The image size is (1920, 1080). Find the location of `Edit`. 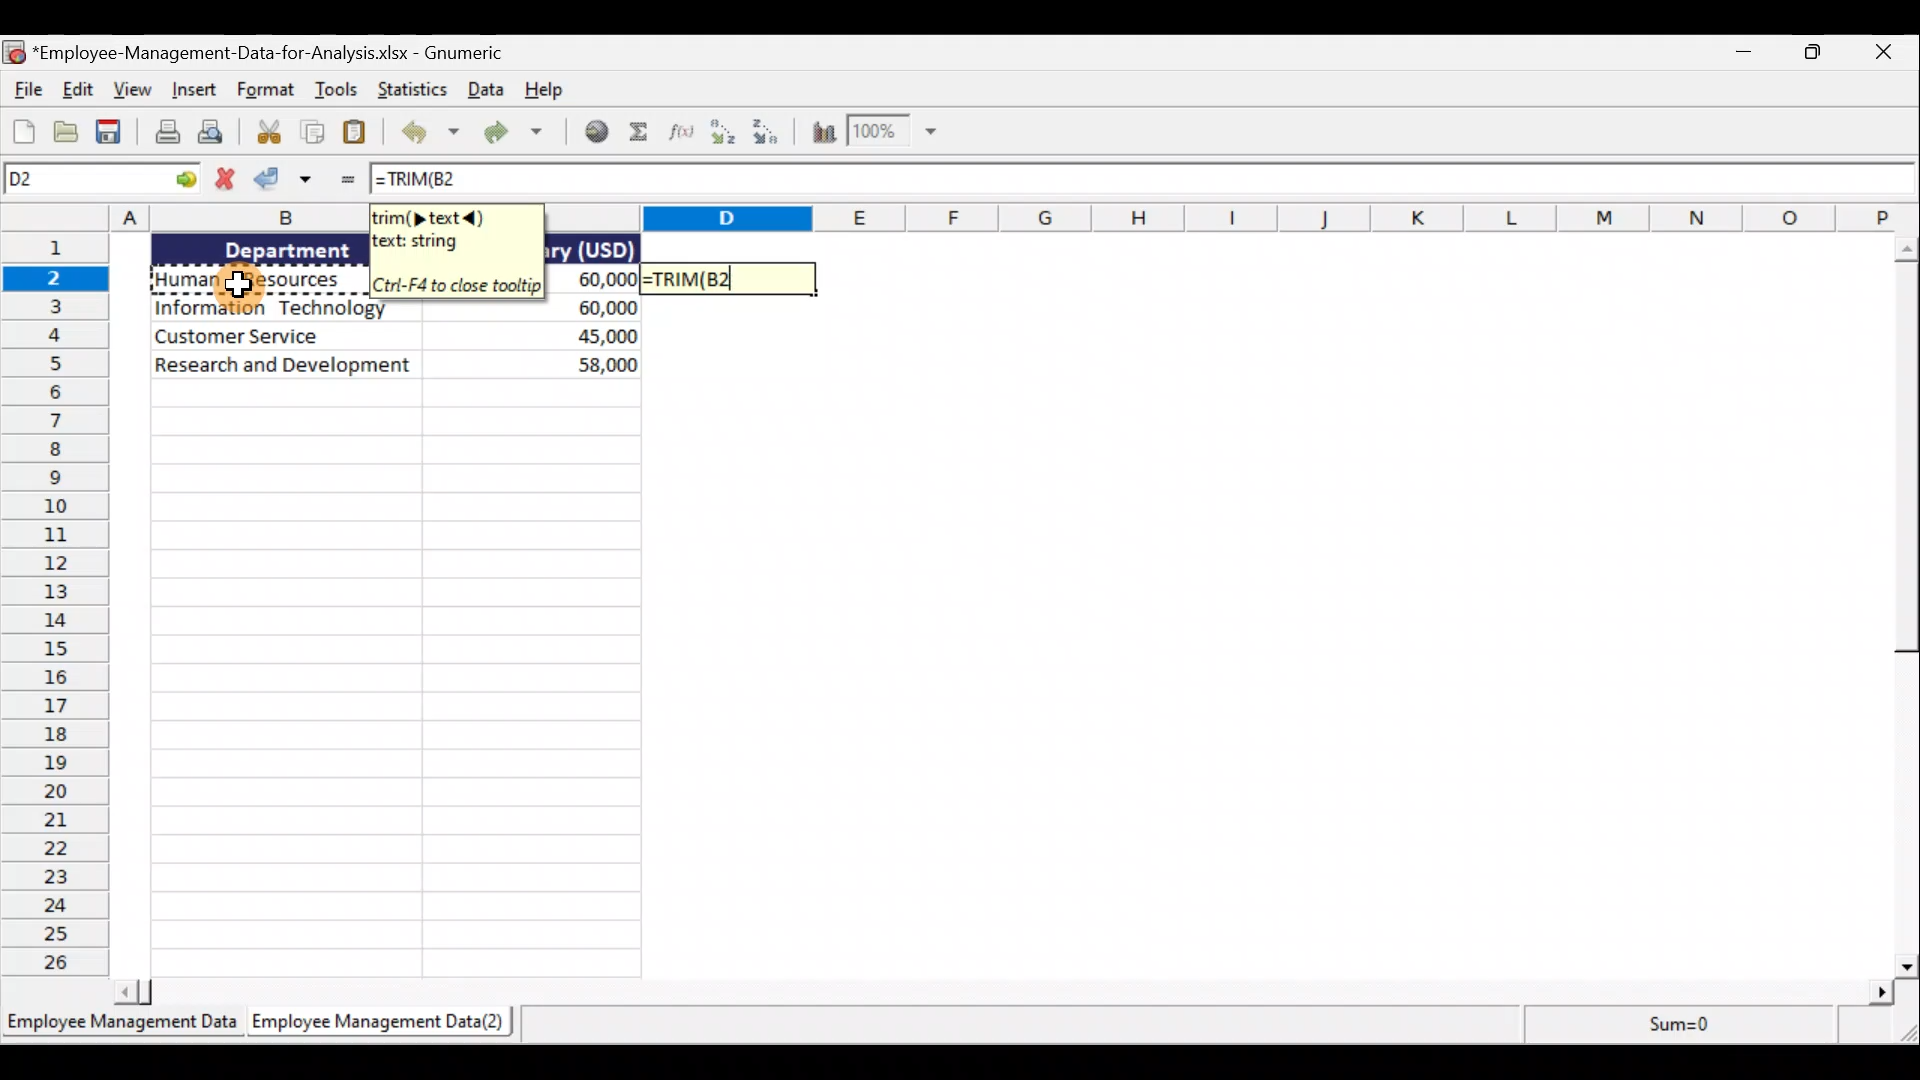

Edit is located at coordinates (75, 87).